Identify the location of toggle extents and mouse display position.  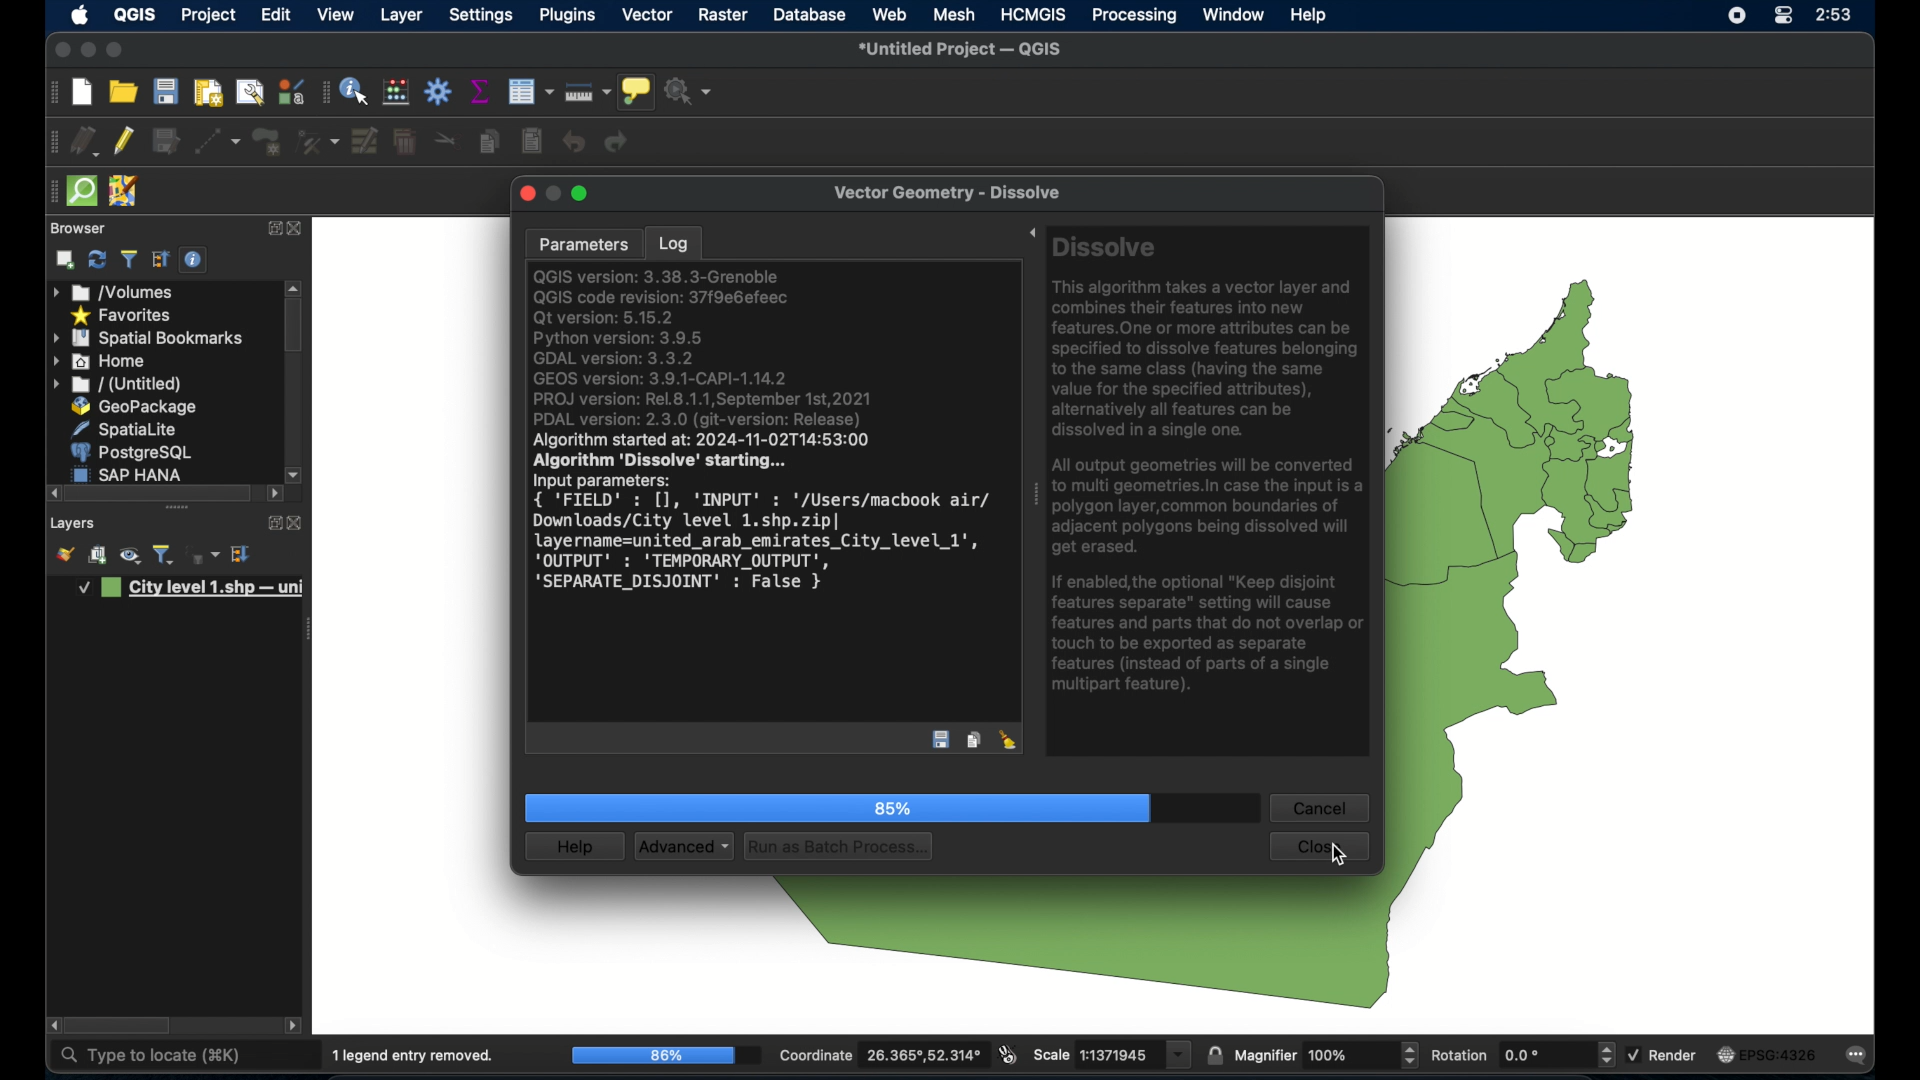
(1008, 1054).